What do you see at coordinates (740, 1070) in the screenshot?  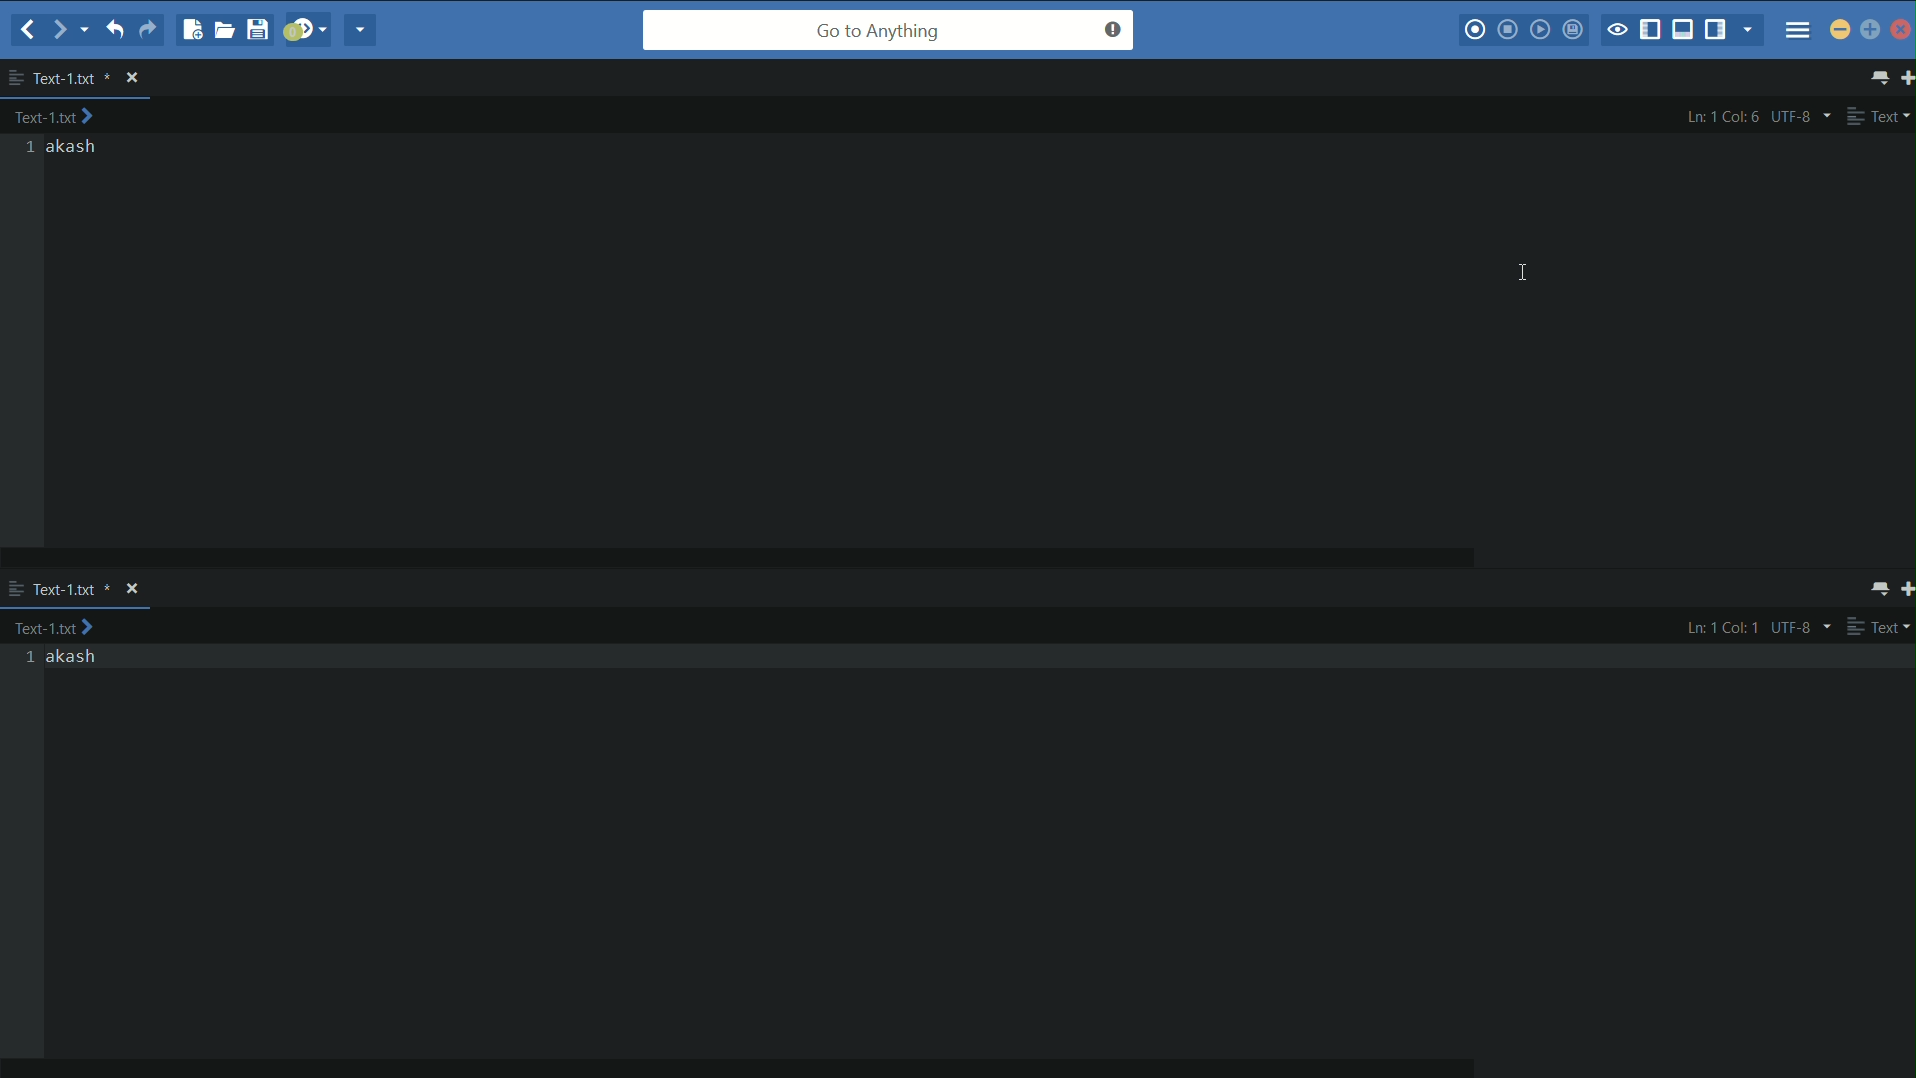 I see `Horizontal scroll bar` at bounding box center [740, 1070].